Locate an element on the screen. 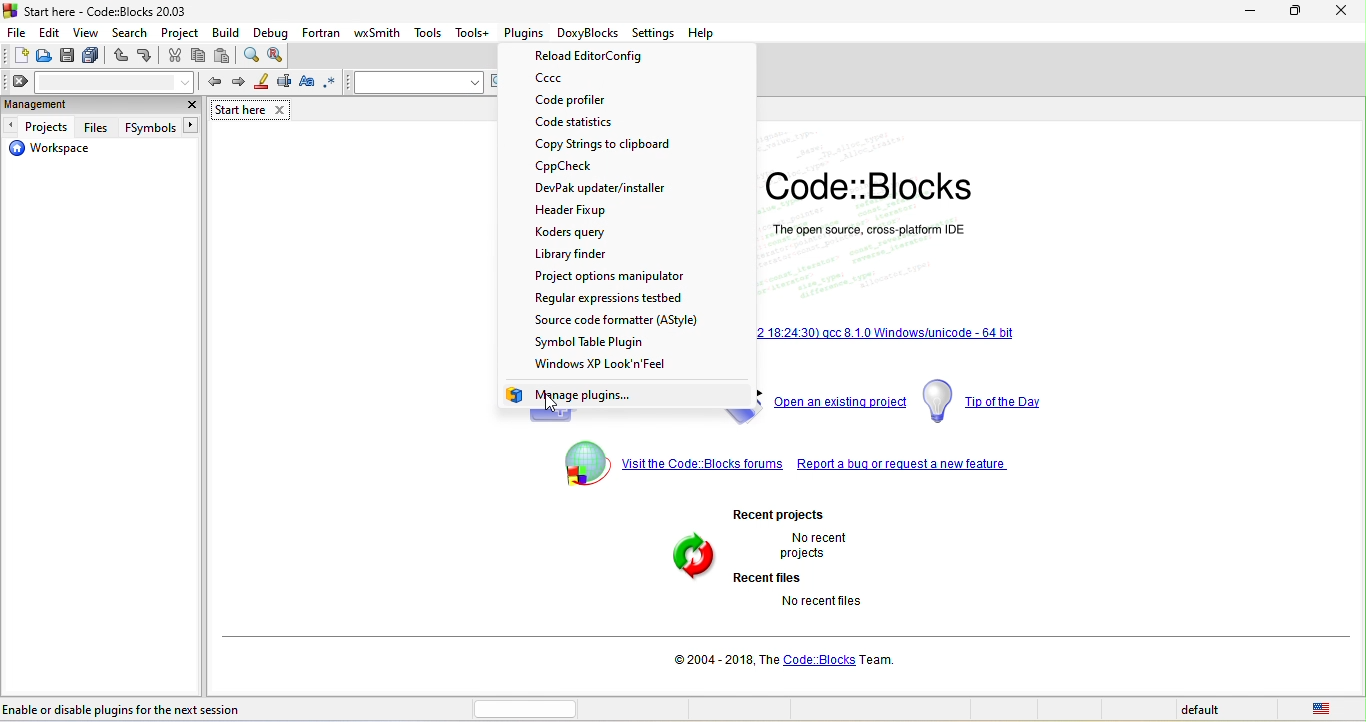 The image size is (1366, 722). open is located at coordinates (45, 56).